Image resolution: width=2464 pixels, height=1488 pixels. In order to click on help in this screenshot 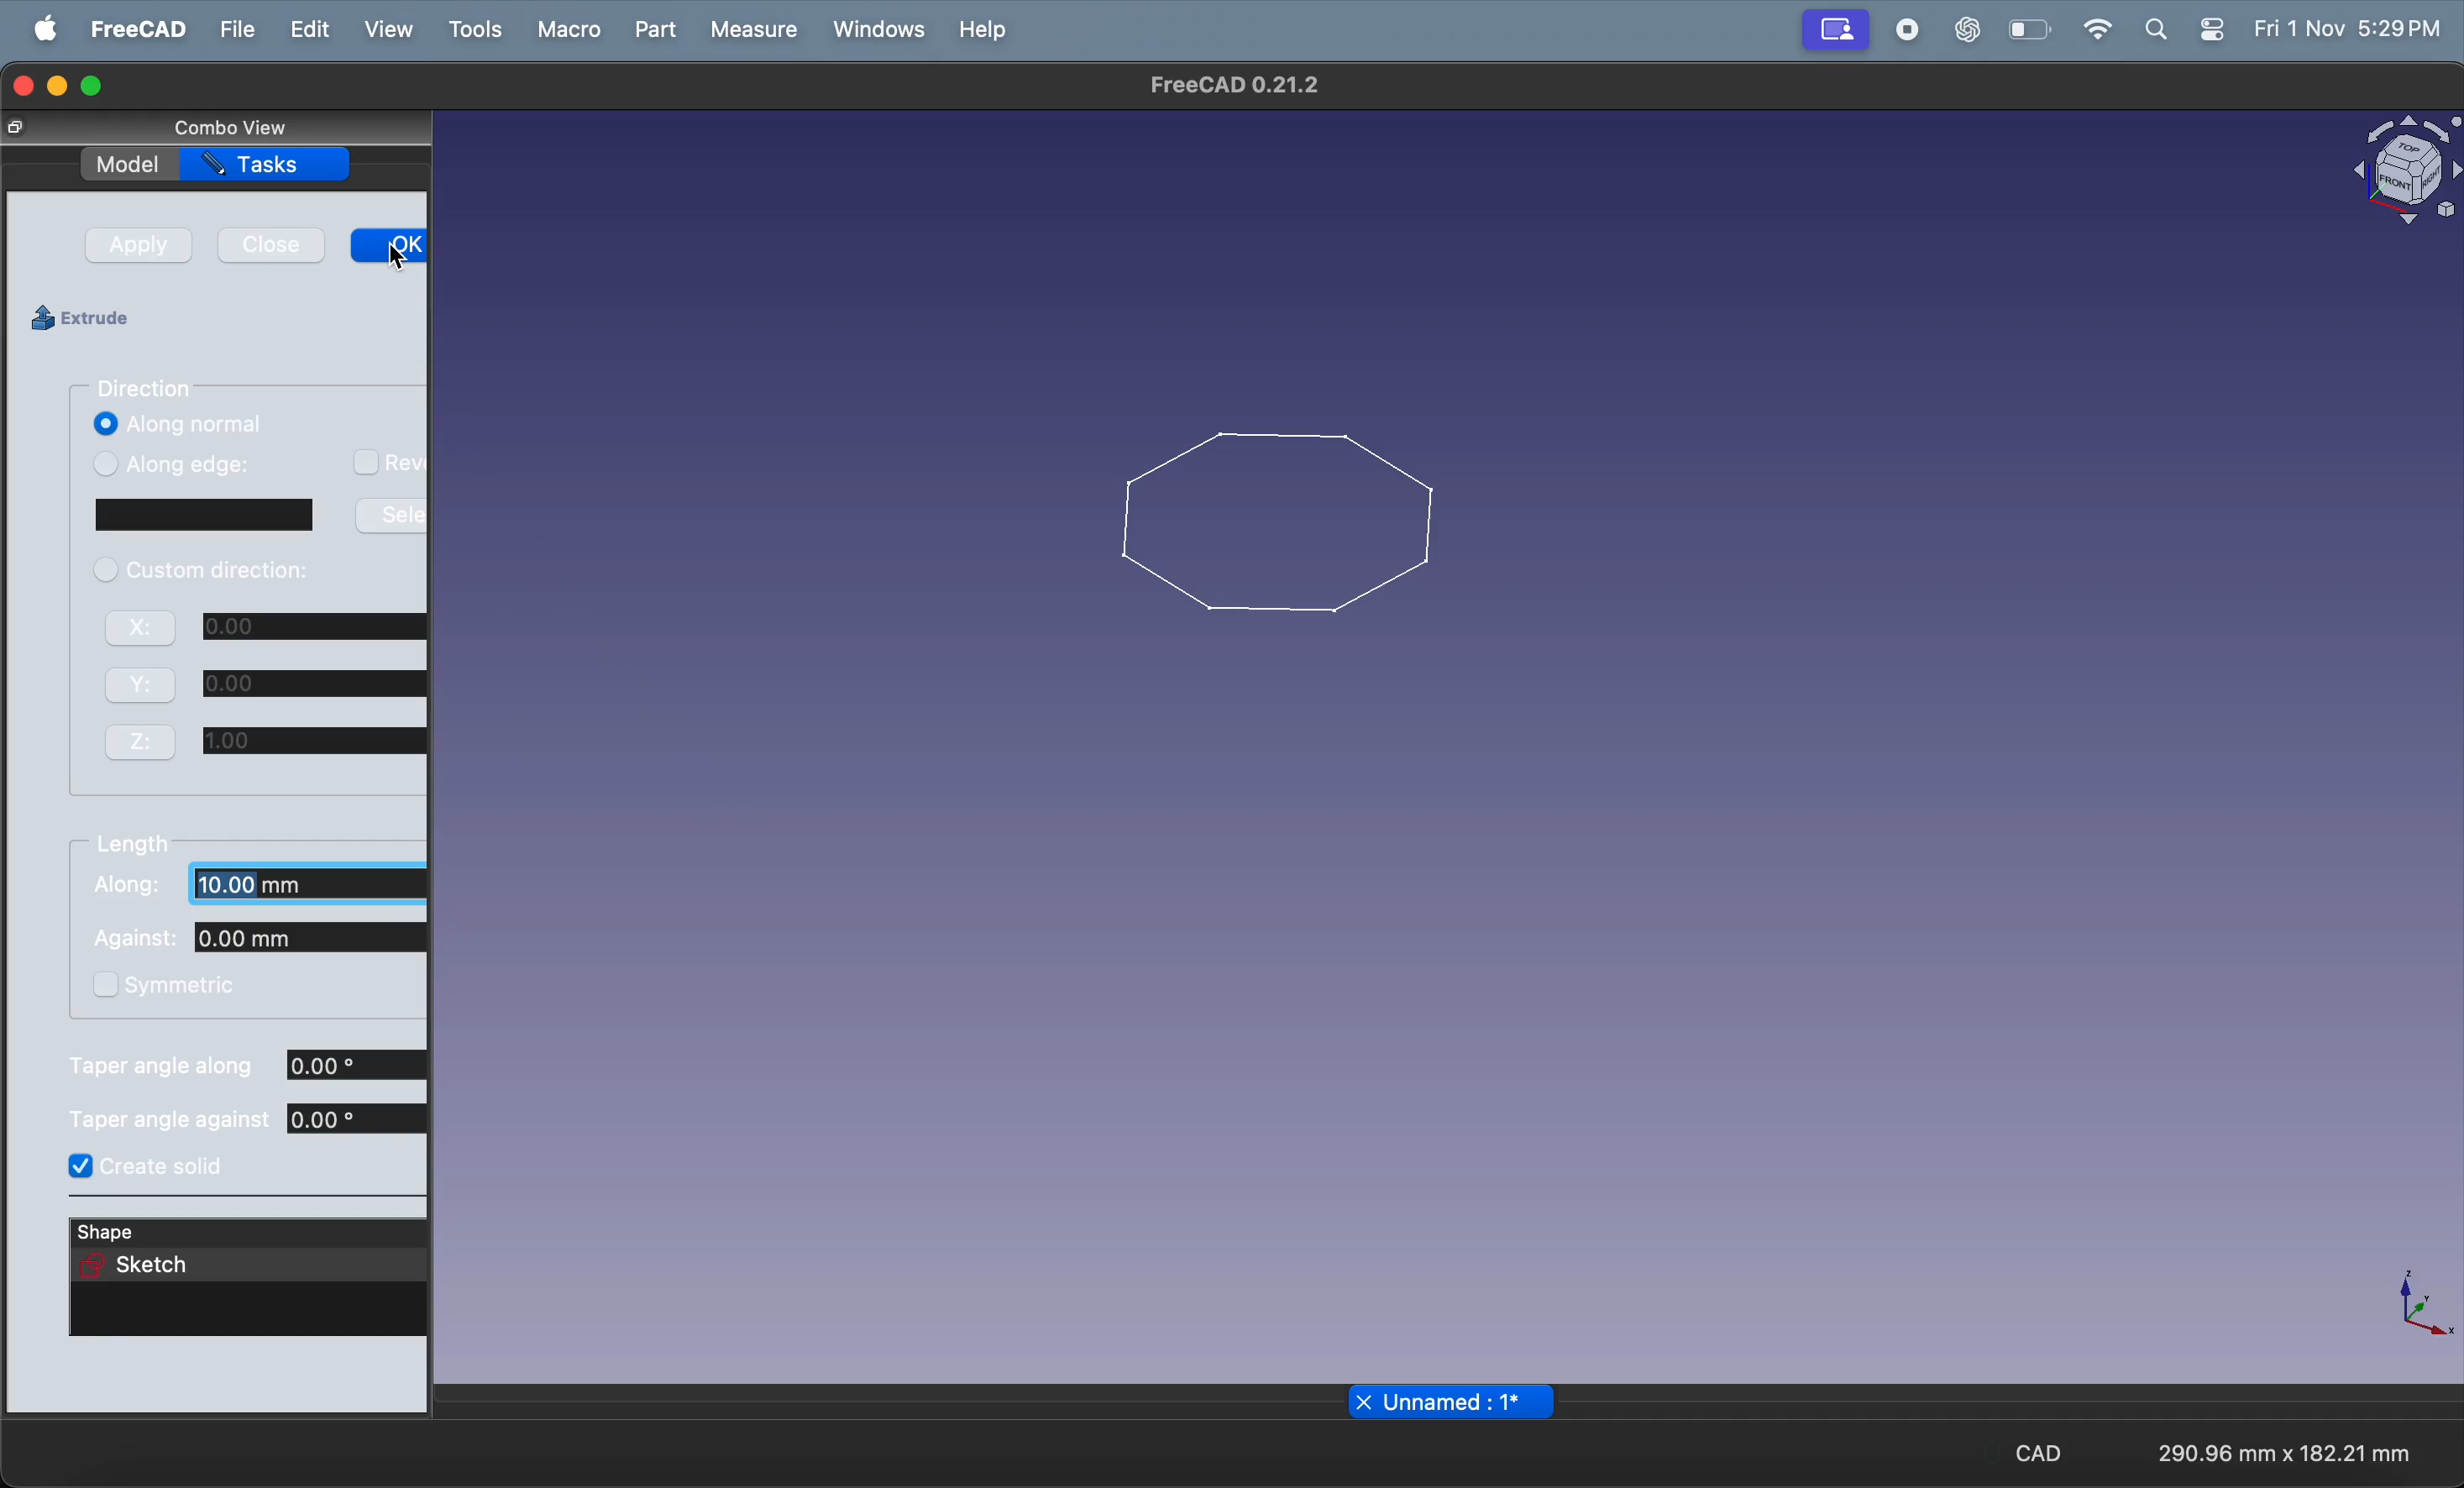, I will do `click(983, 28)`.